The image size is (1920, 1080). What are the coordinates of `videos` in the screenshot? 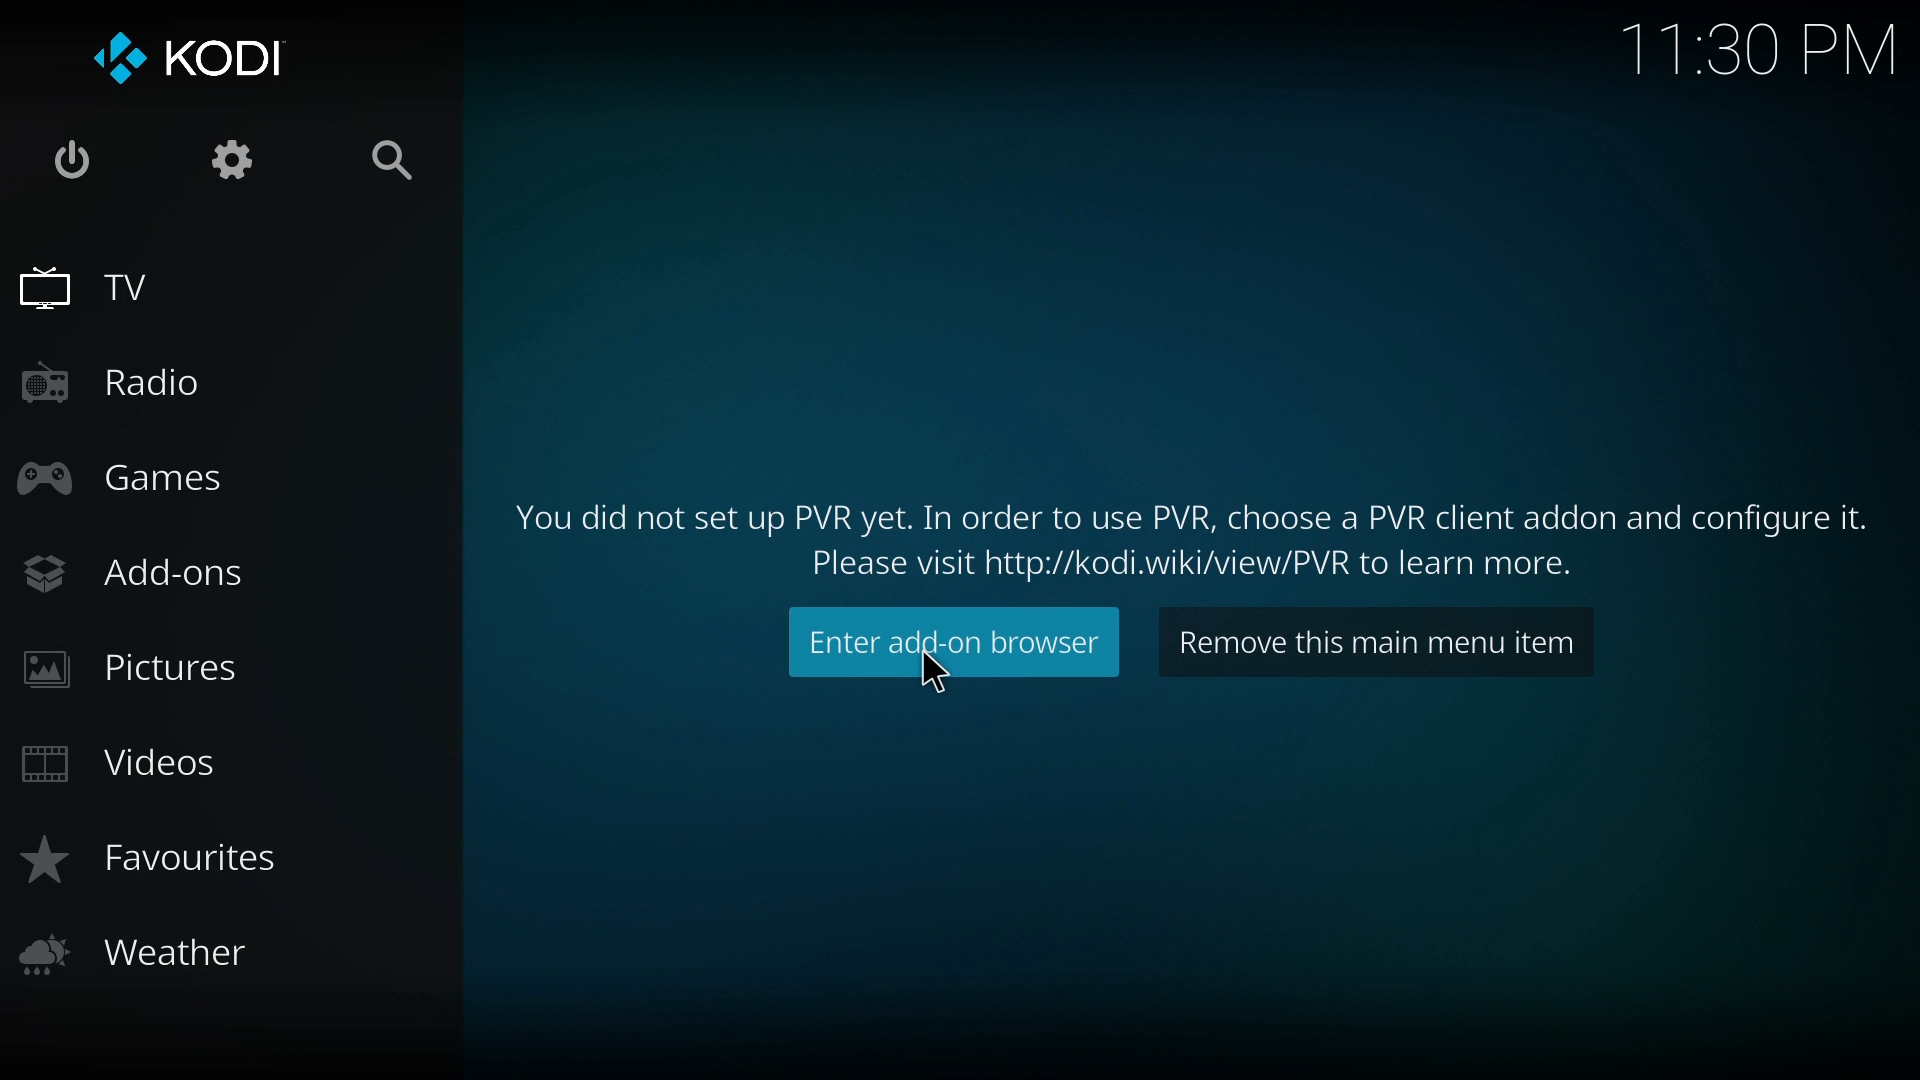 It's located at (125, 767).